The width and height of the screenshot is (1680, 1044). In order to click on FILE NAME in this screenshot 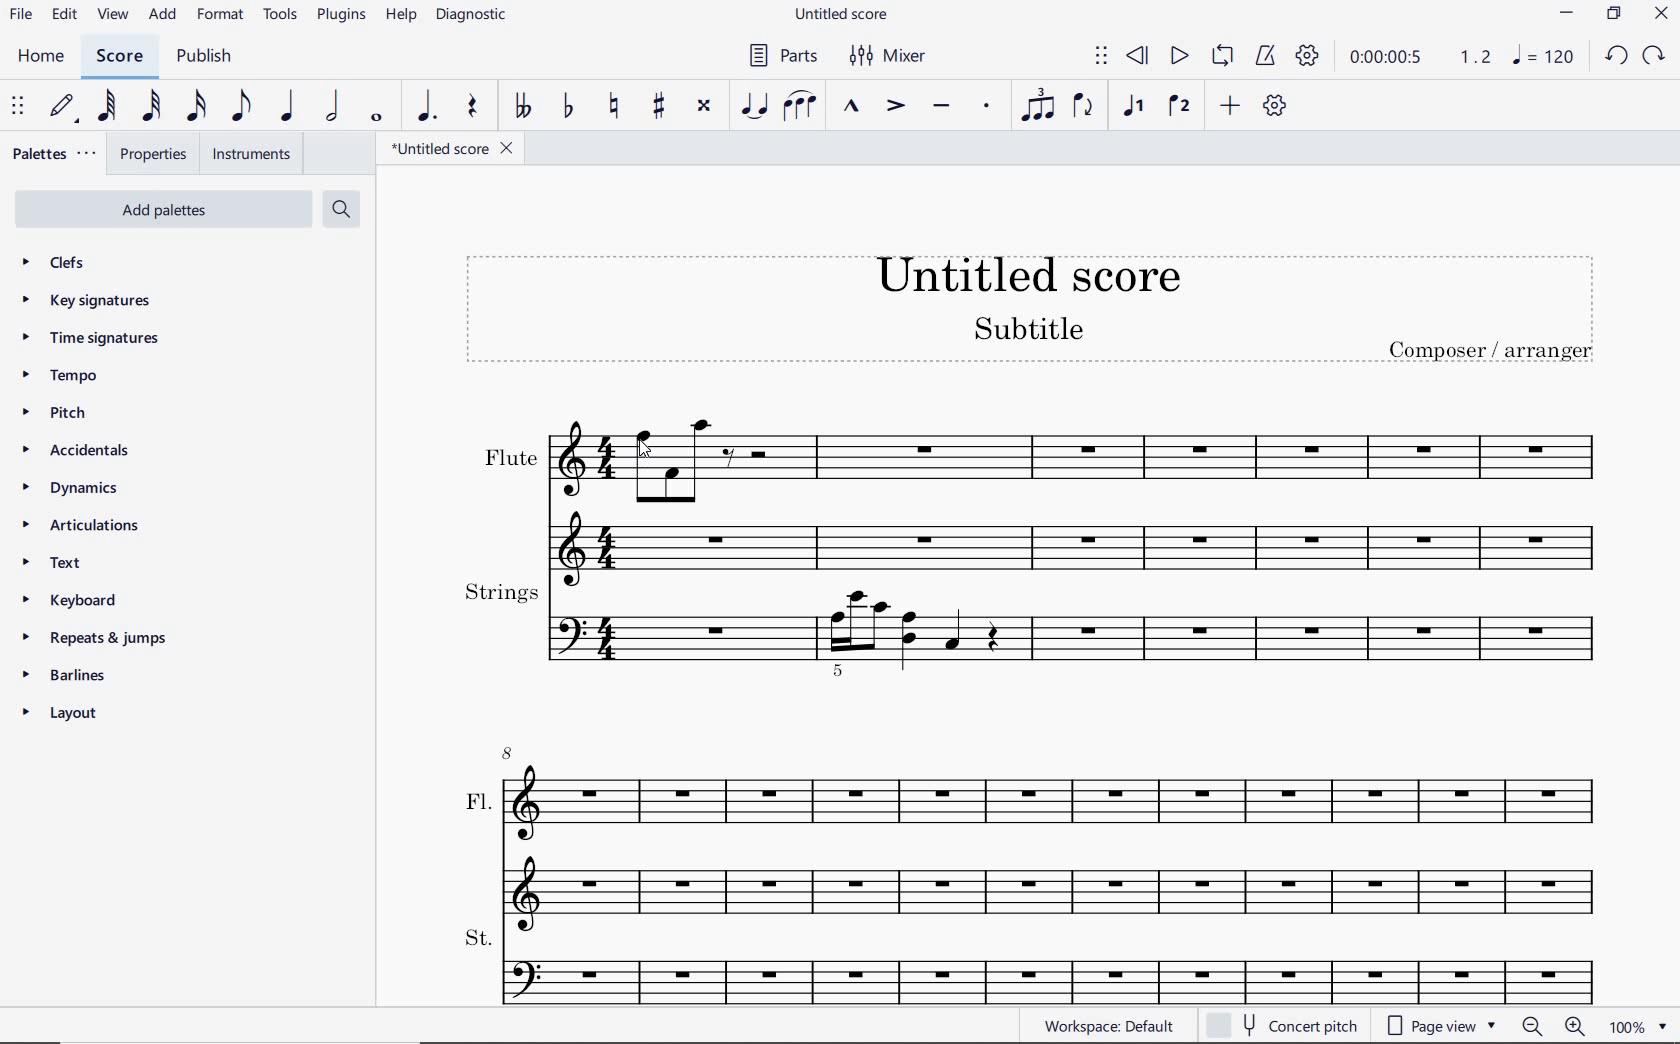, I will do `click(457, 148)`.